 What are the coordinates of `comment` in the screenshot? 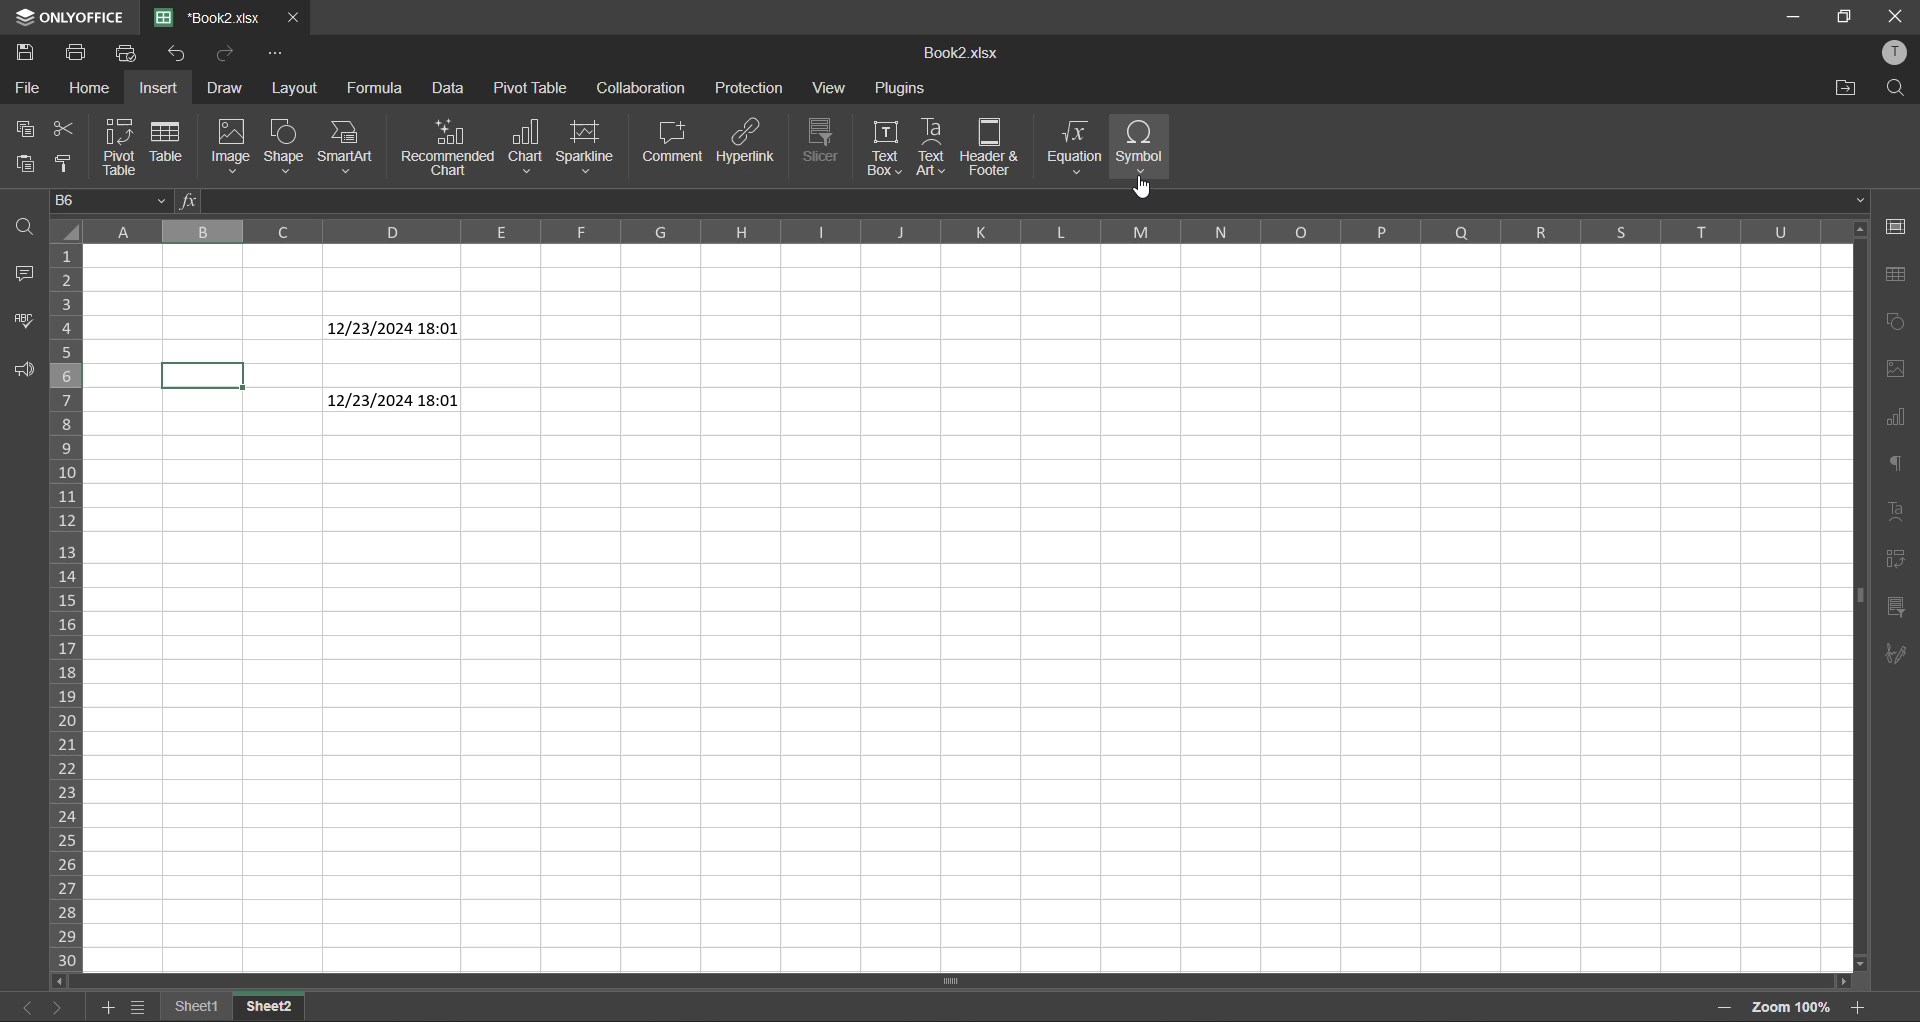 It's located at (677, 140).